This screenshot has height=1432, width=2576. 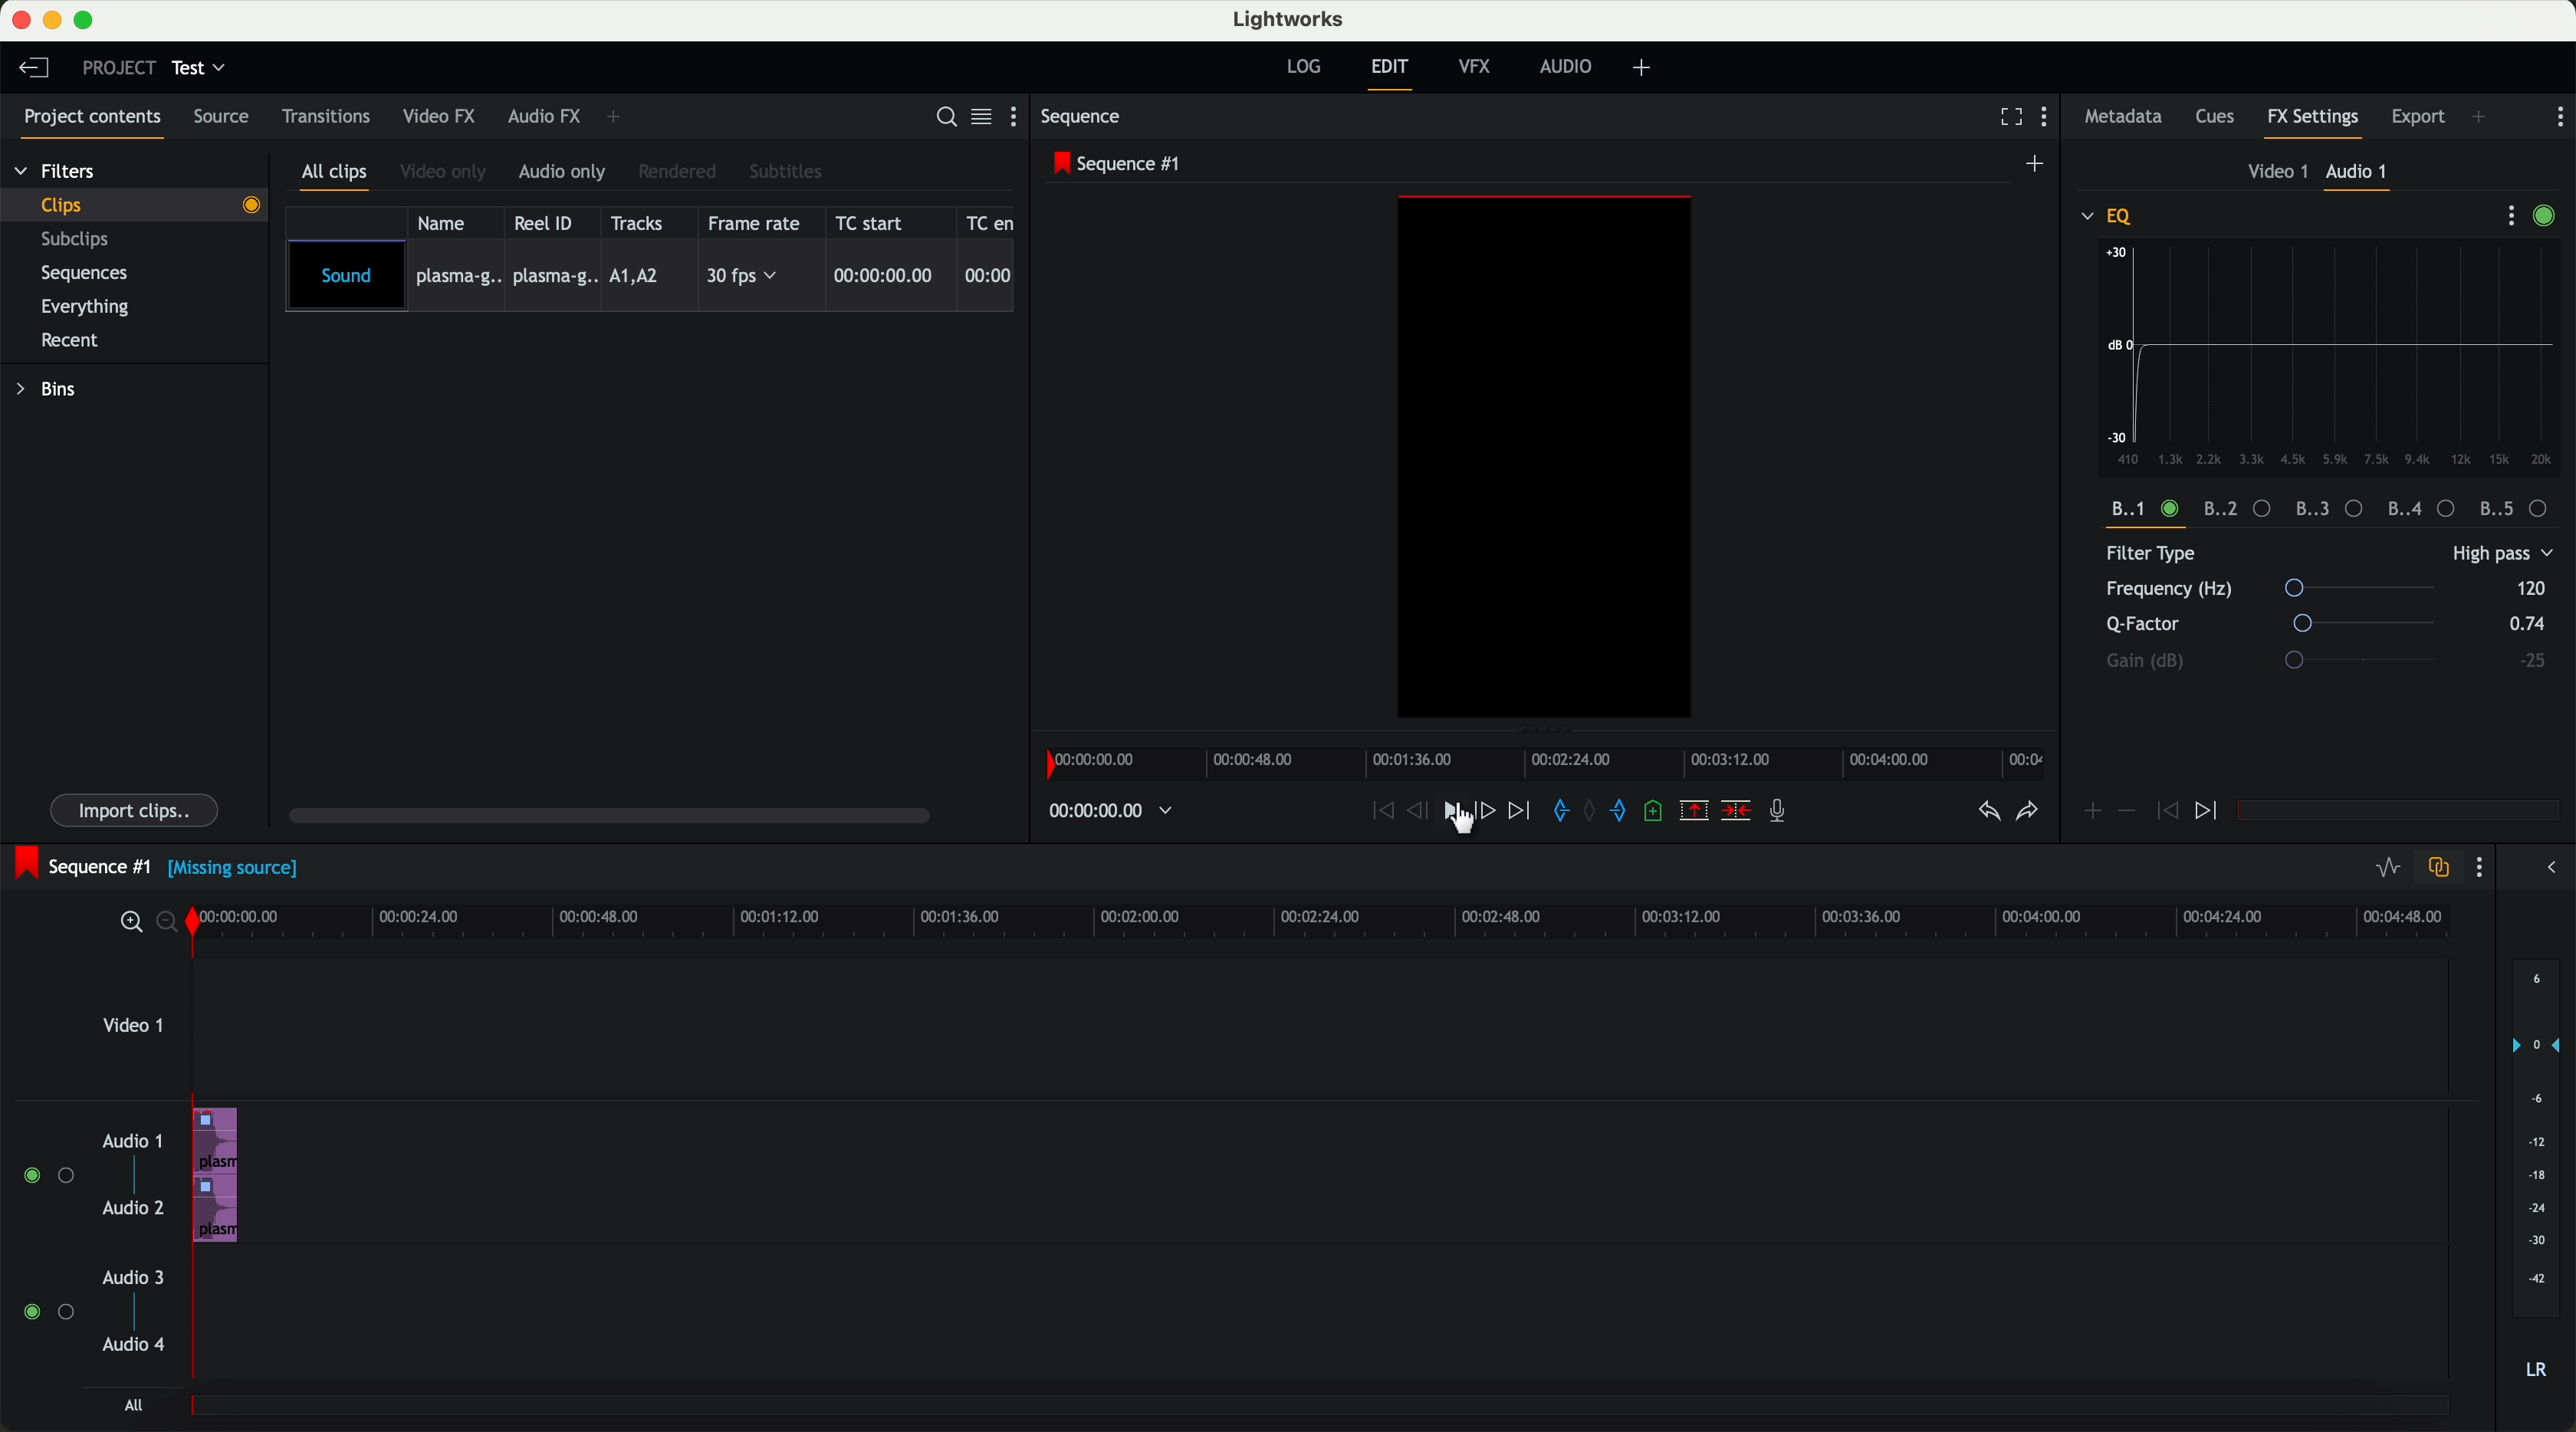 I want to click on export, so click(x=2416, y=115).